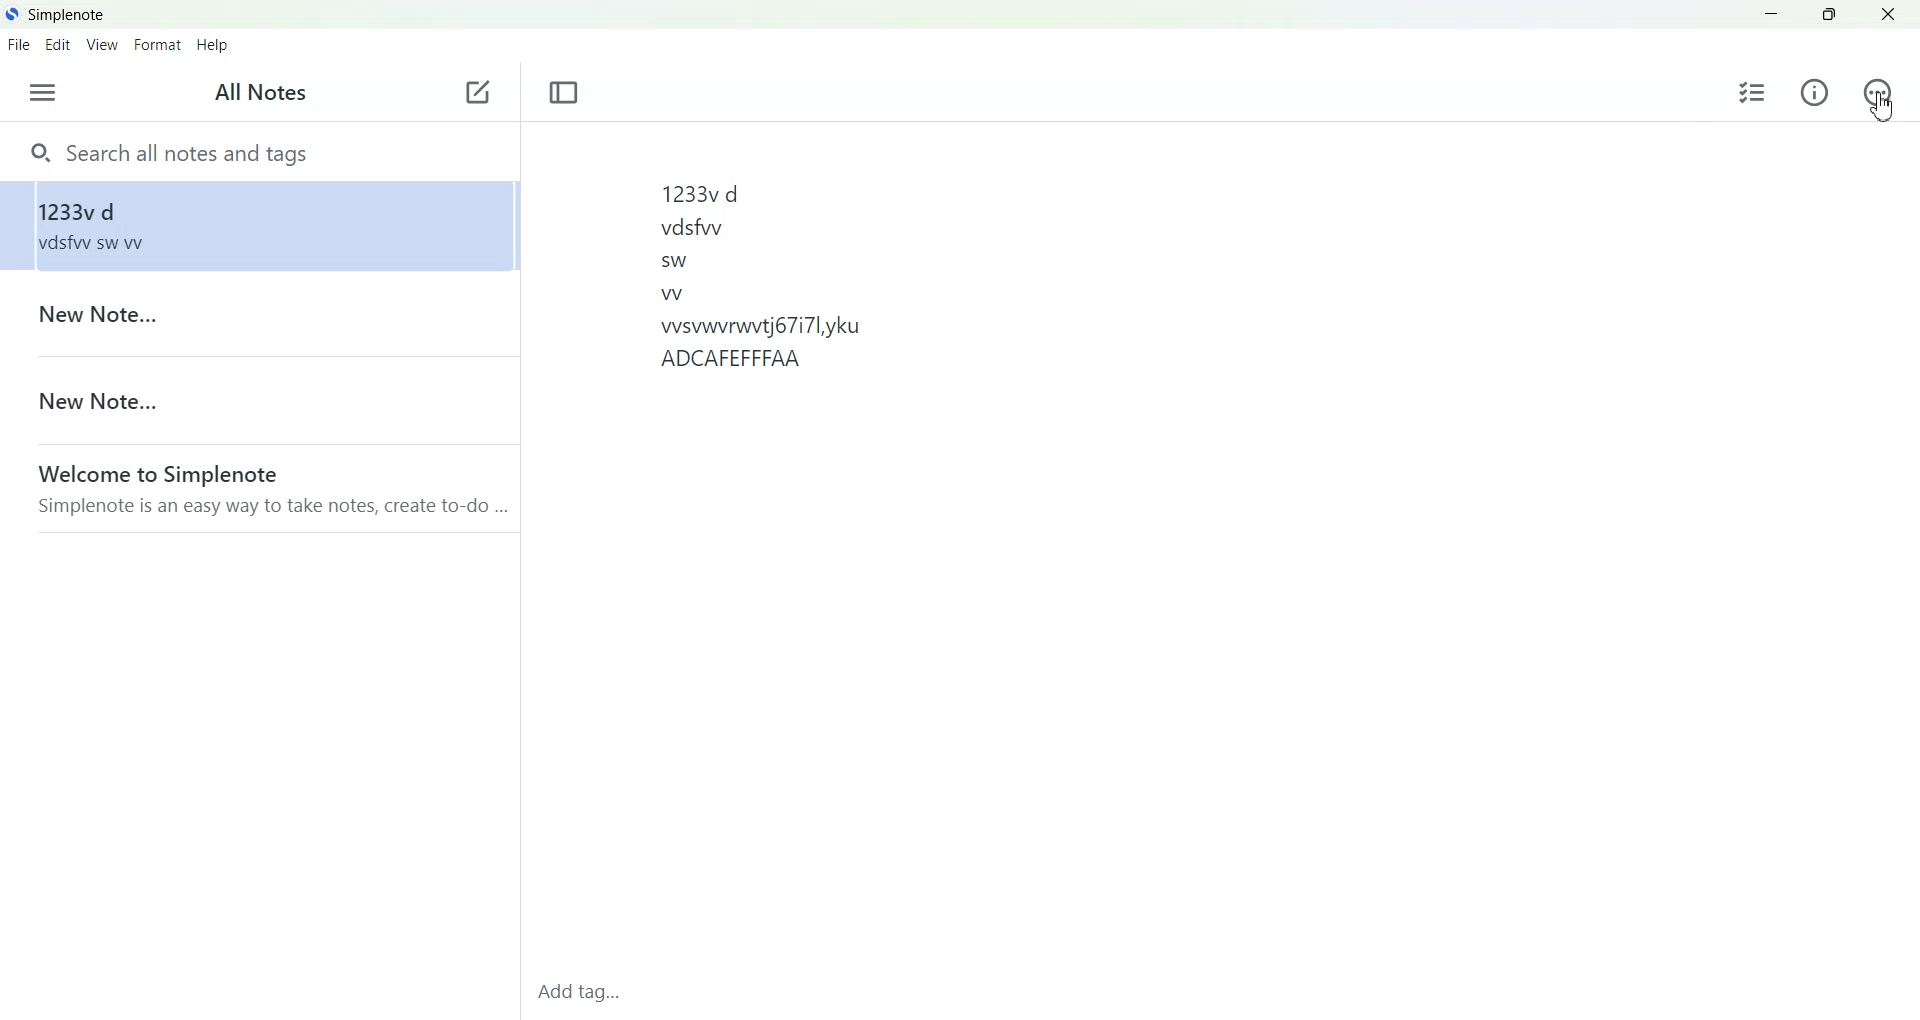  I want to click on Insert Checklist, so click(1752, 93).